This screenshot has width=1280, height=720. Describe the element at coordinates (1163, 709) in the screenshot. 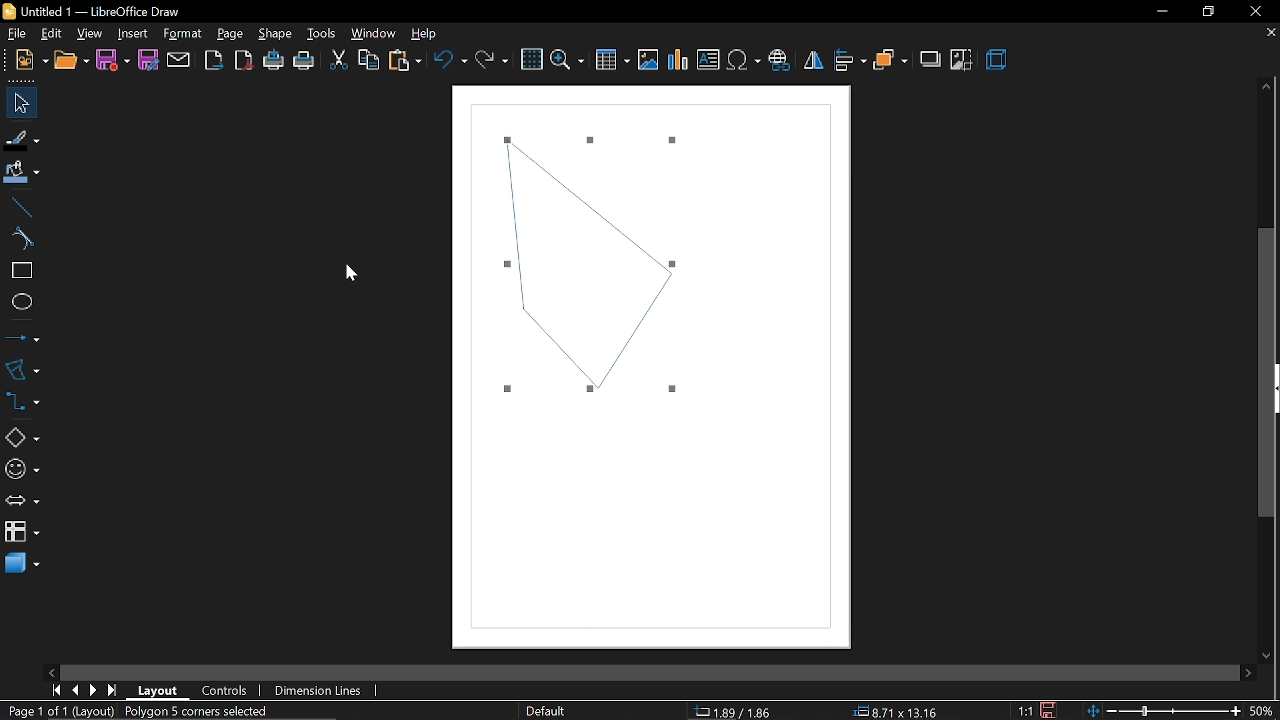

I see `change zoom` at that location.